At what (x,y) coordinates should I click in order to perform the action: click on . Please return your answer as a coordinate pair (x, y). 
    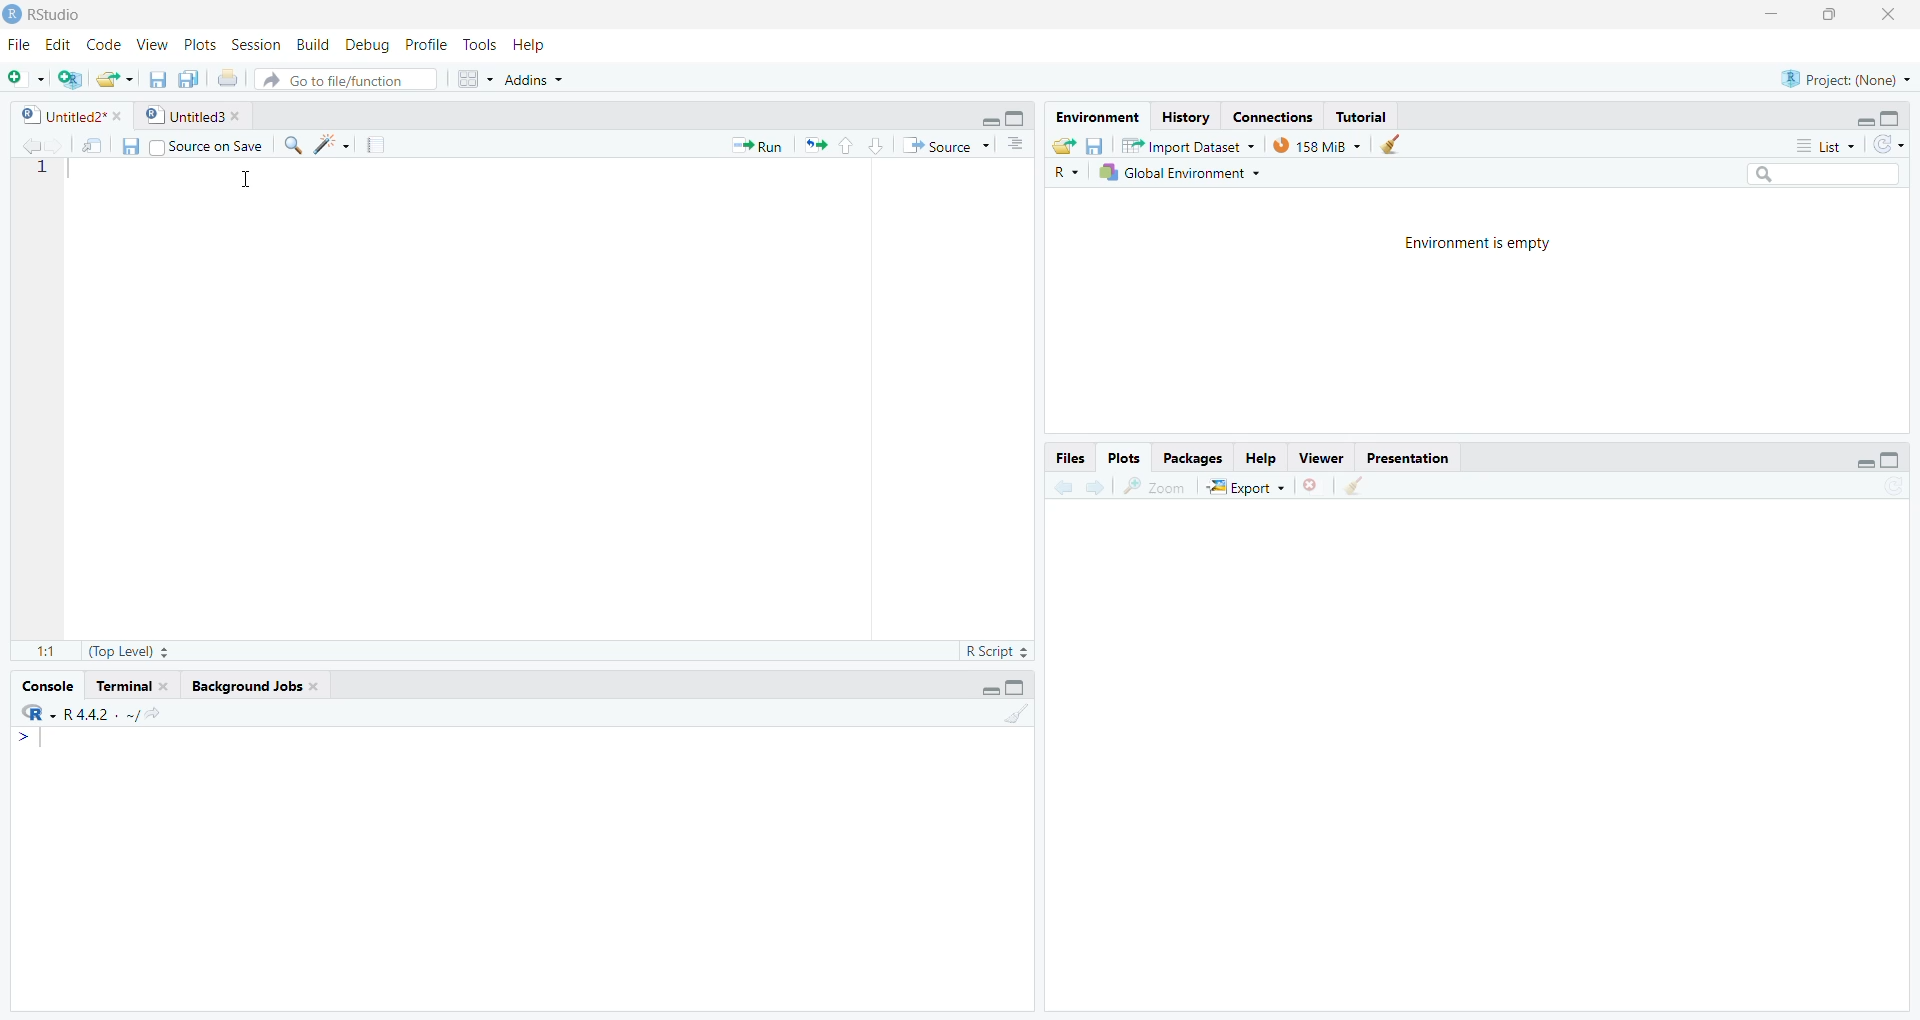
    Looking at the image, I should click on (127, 147).